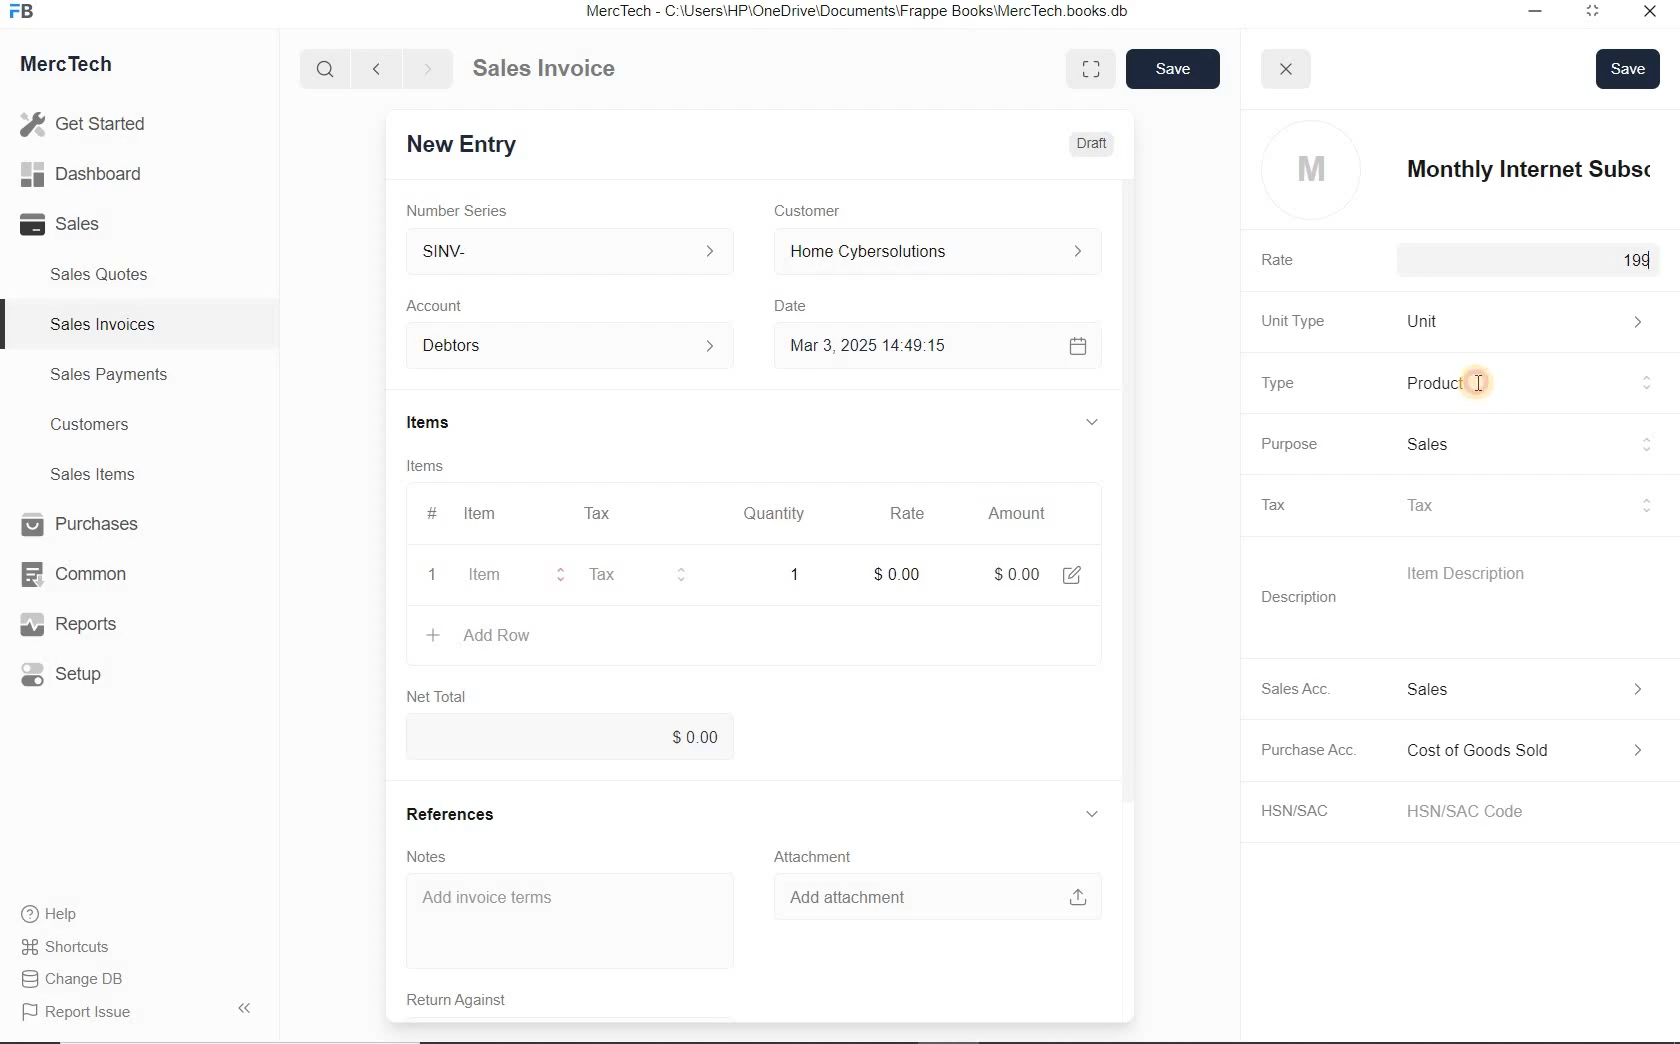 The width and height of the screenshot is (1680, 1044). I want to click on Add invoice terms, so click(570, 921).